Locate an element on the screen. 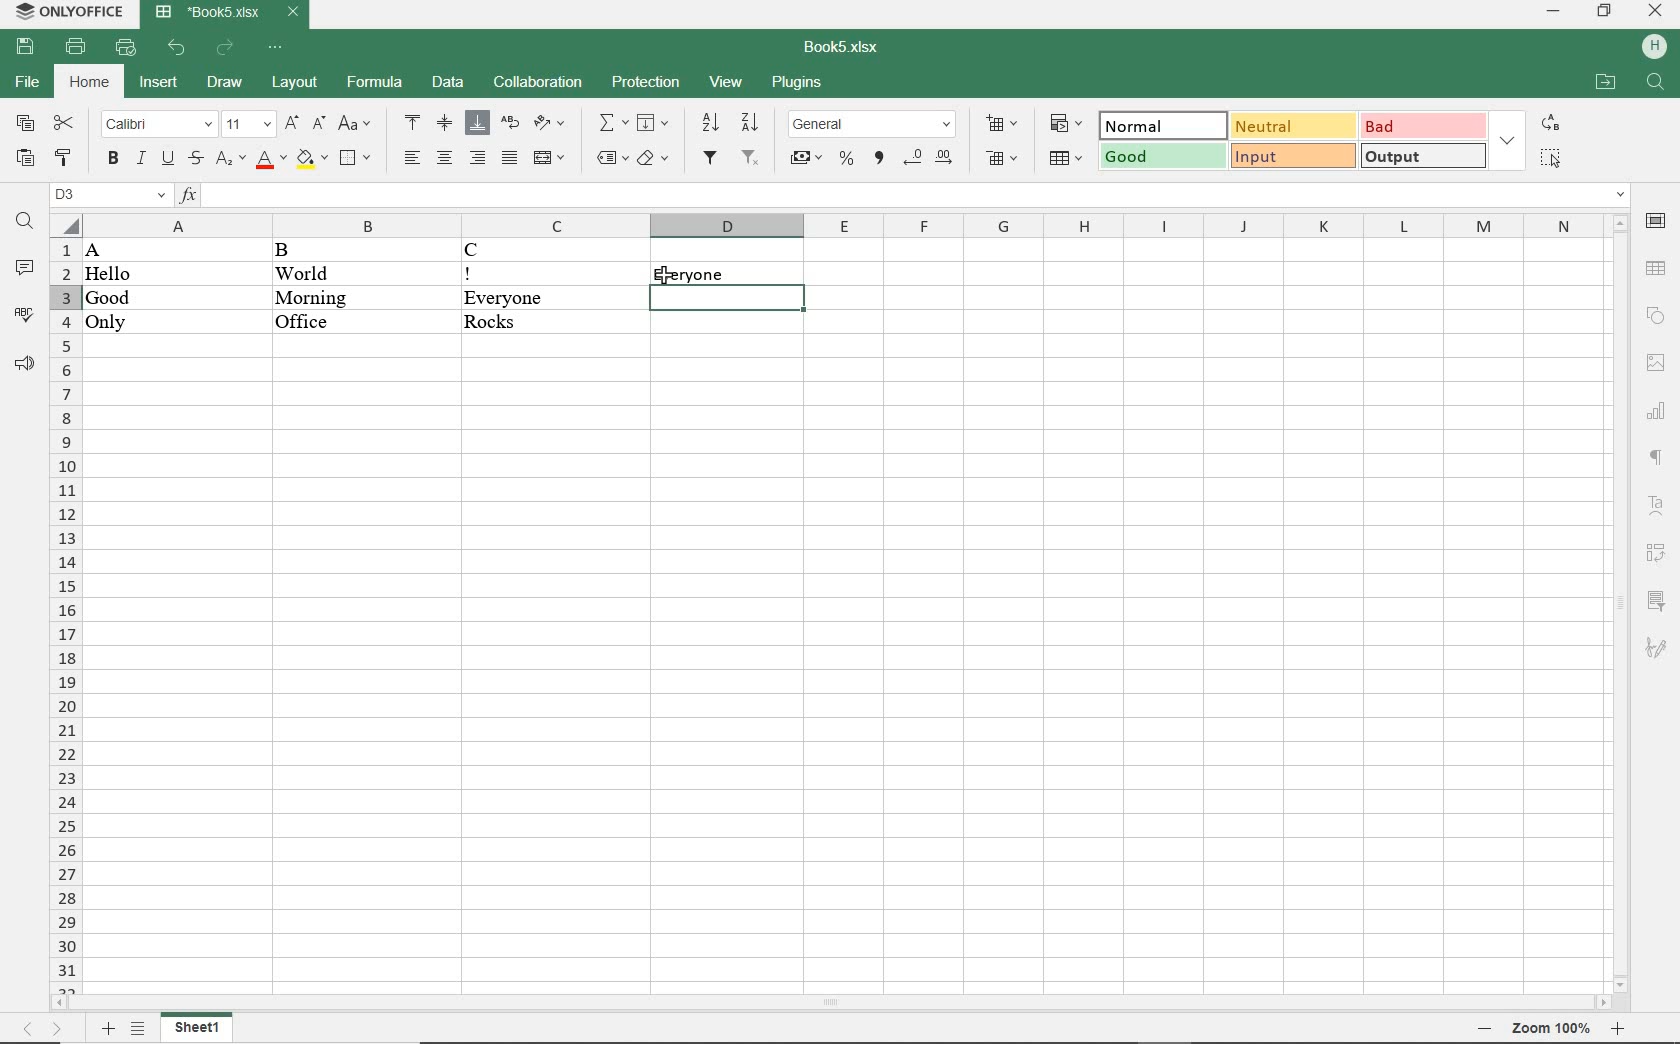 The height and width of the screenshot is (1044, 1680). subscript/superscript is located at coordinates (228, 162).